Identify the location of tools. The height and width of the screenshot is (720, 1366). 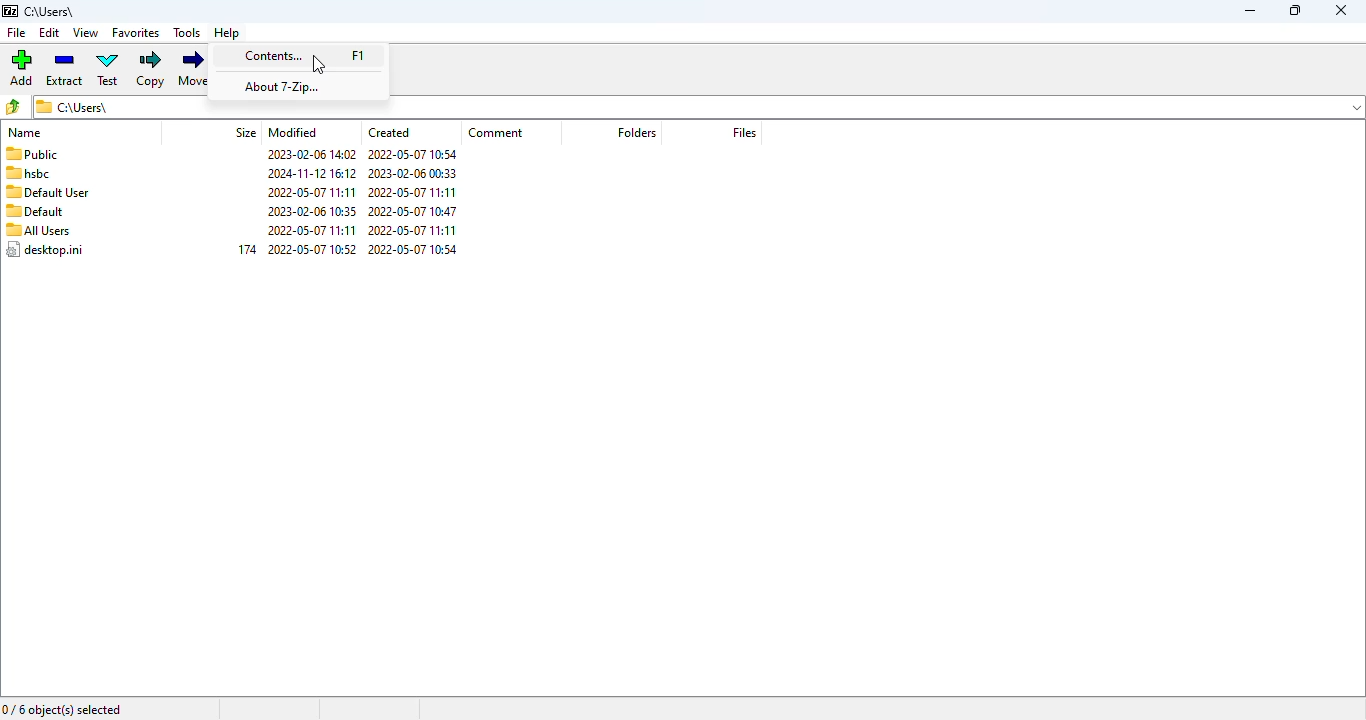
(187, 33).